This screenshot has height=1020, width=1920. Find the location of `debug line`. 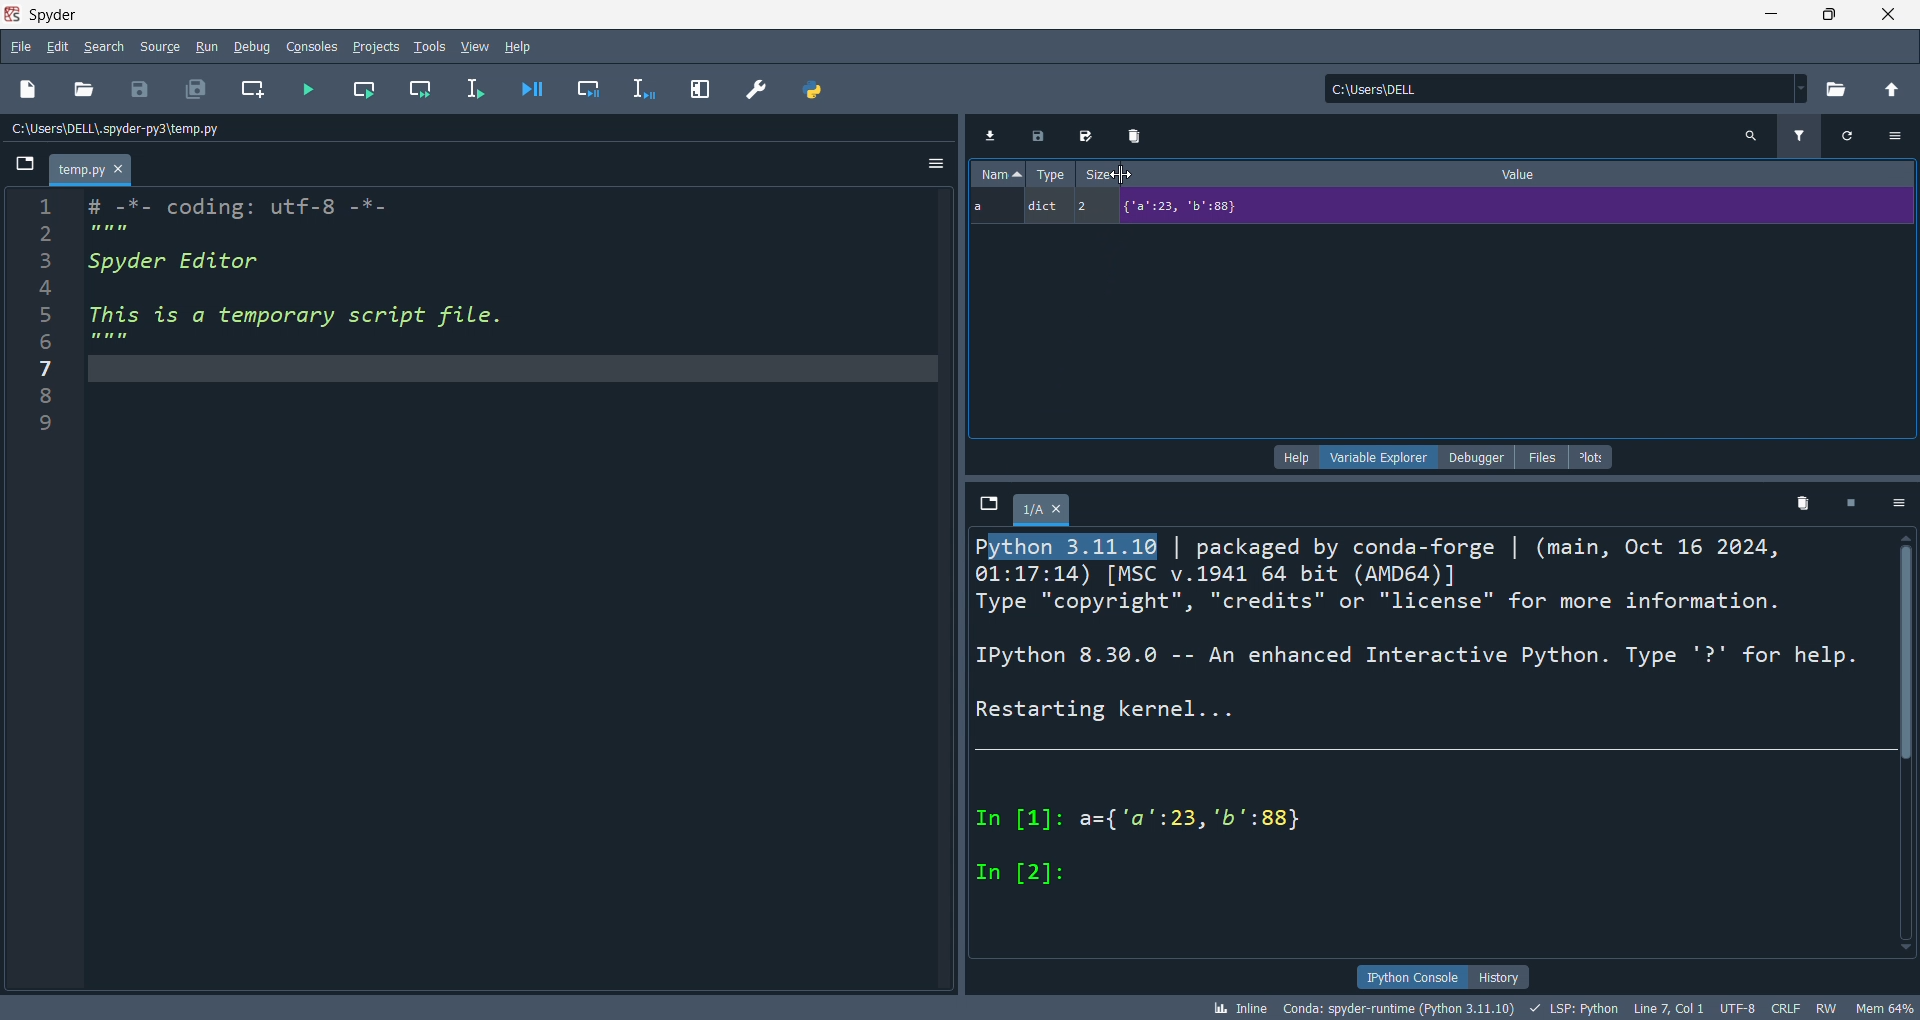

debug line is located at coordinates (642, 87).